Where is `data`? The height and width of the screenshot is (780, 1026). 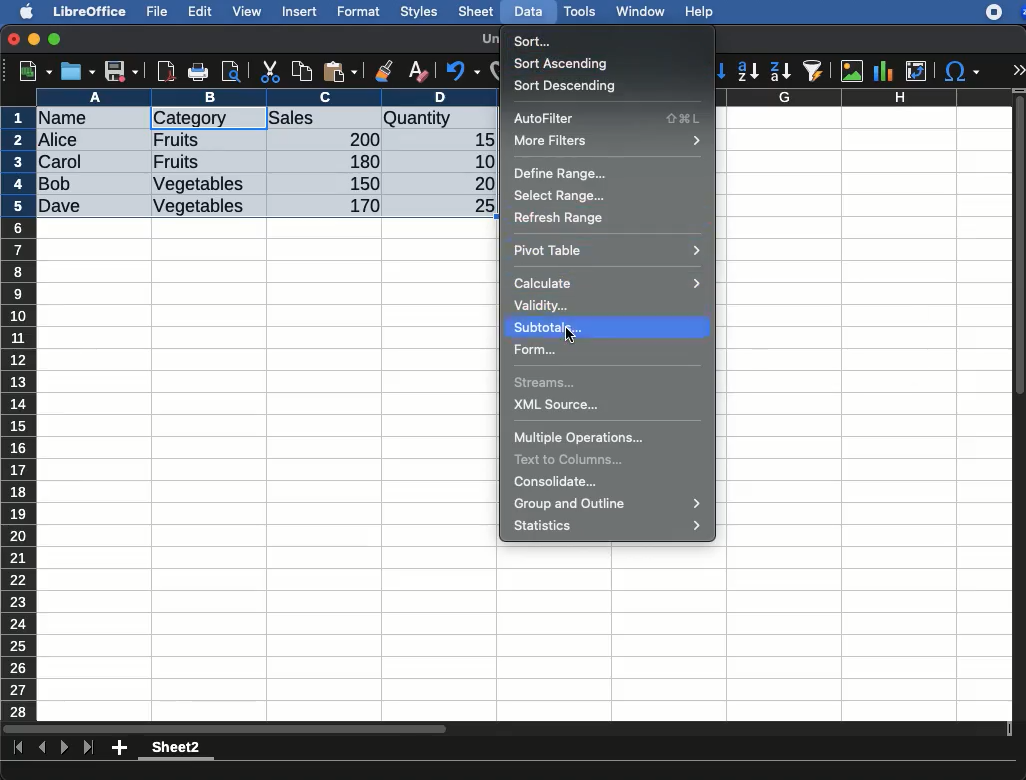 data is located at coordinates (528, 9).